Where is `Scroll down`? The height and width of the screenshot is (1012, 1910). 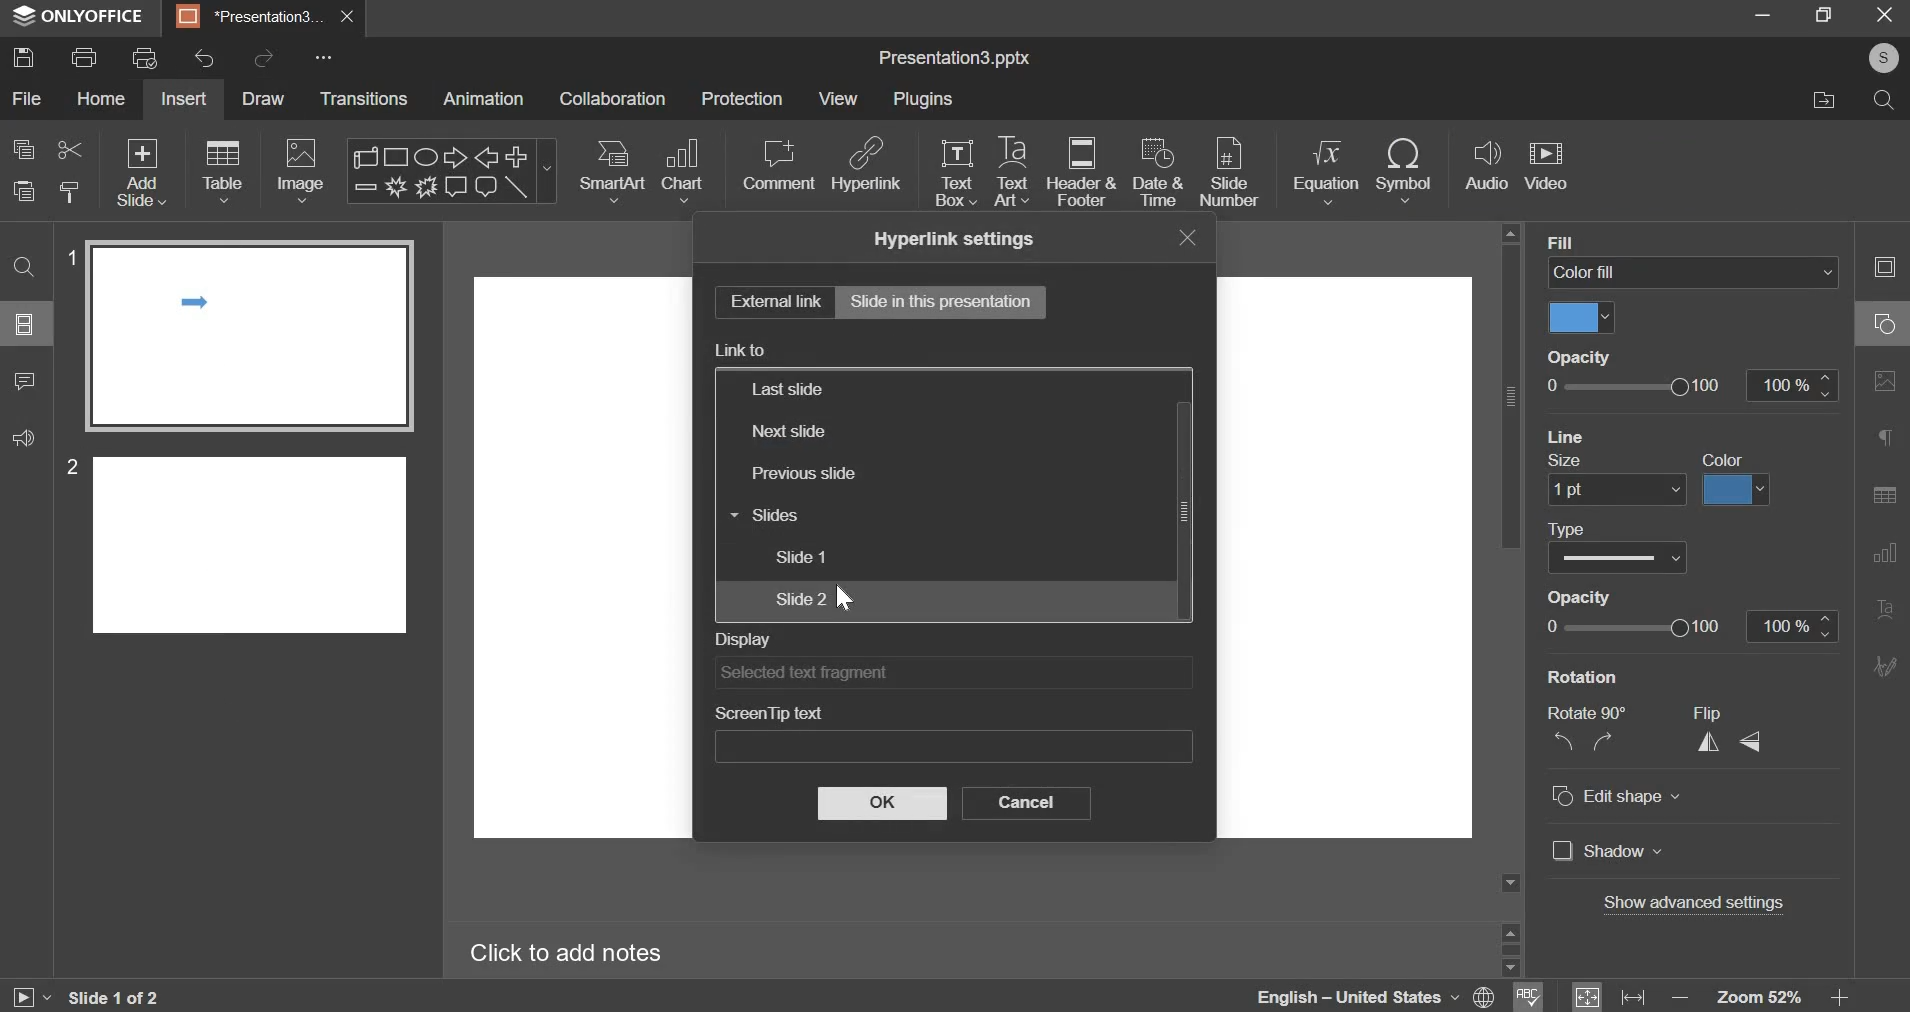 Scroll down is located at coordinates (1510, 883).